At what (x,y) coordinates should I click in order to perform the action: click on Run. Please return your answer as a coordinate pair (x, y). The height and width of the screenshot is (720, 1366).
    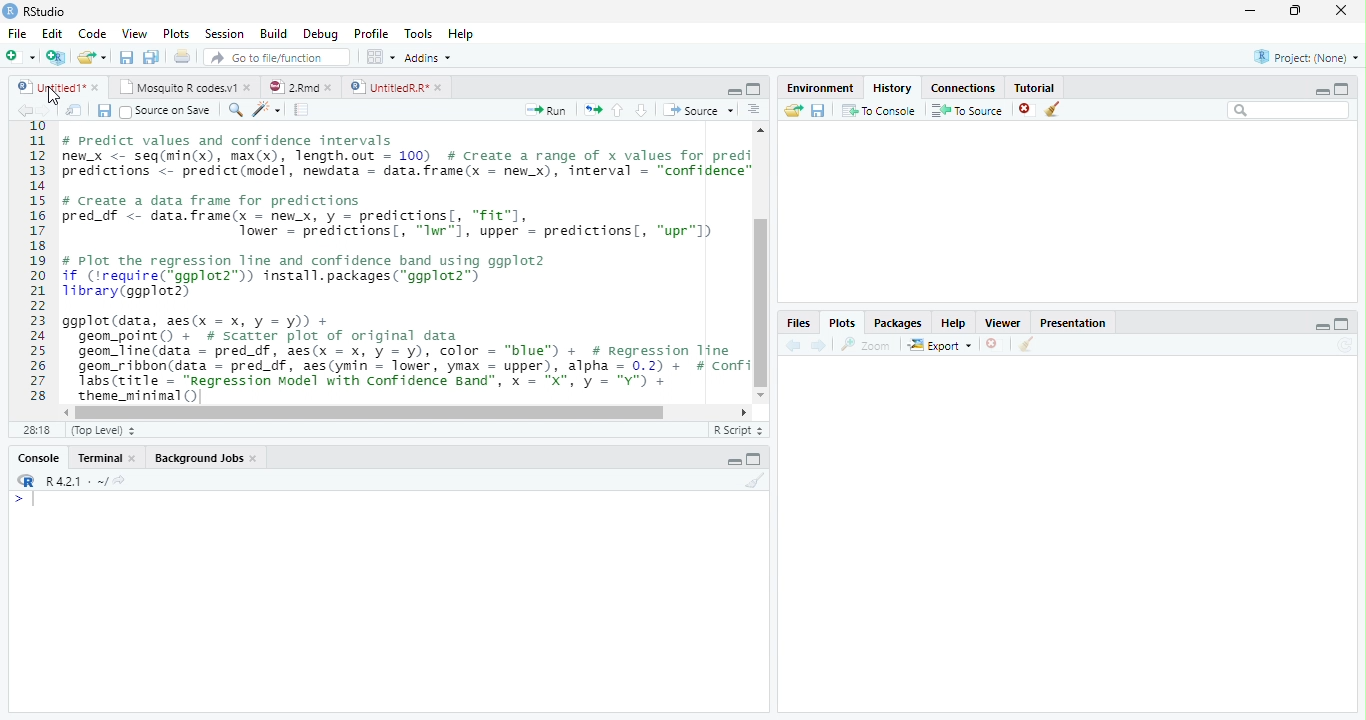
    Looking at the image, I should click on (544, 111).